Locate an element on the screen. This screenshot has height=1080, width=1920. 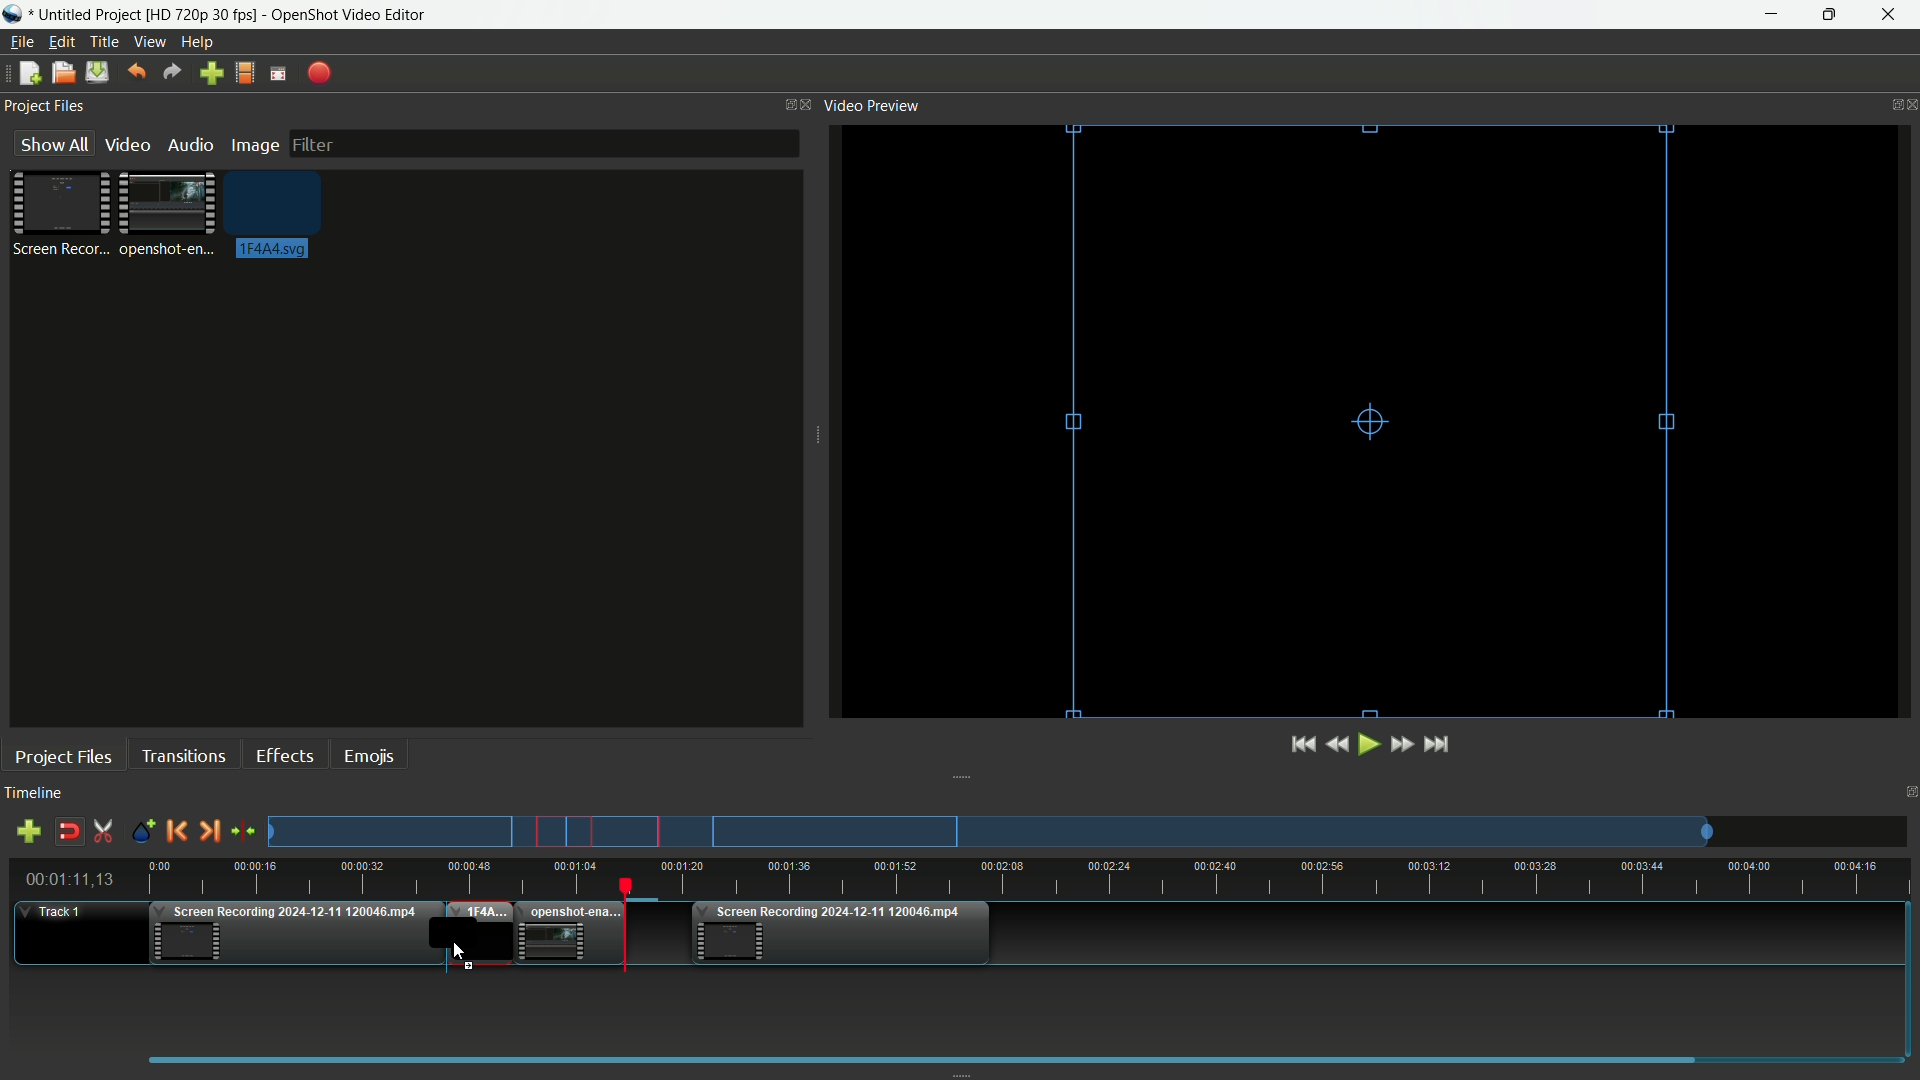
Image is located at coordinates (254, 147).